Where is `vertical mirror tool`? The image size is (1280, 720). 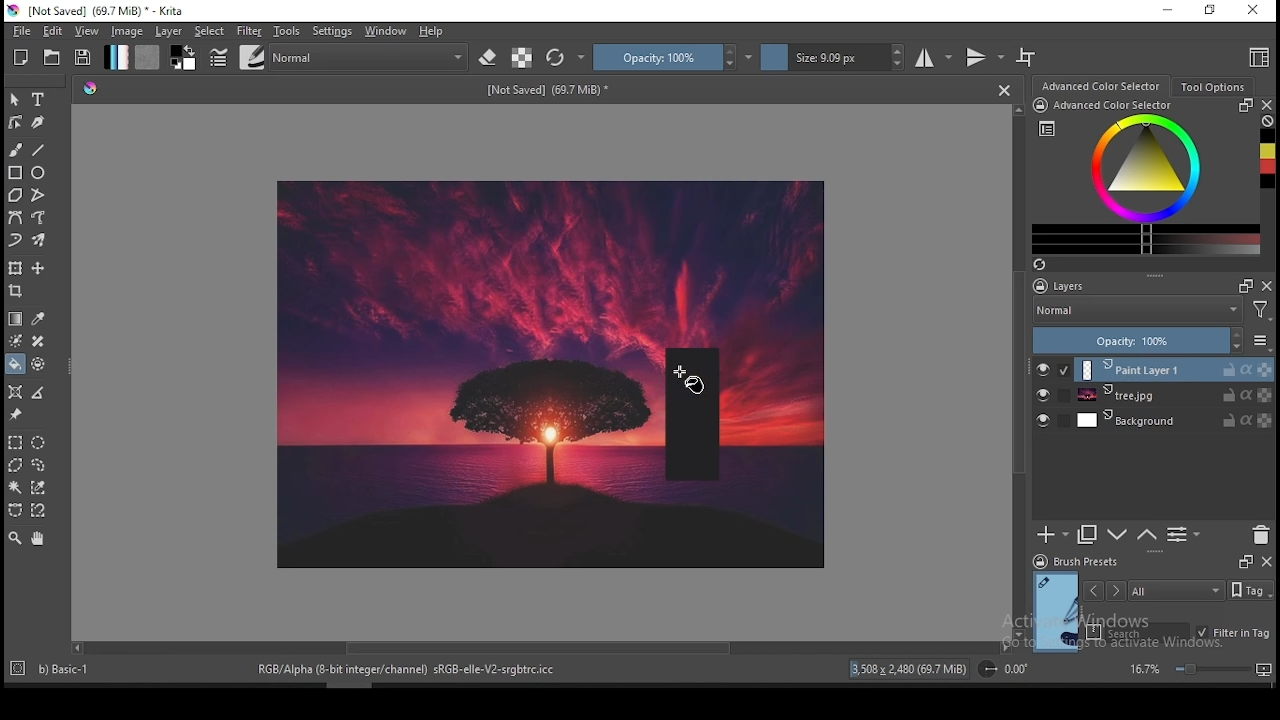
vertical mirror tool is located at coordinates (984, 58).